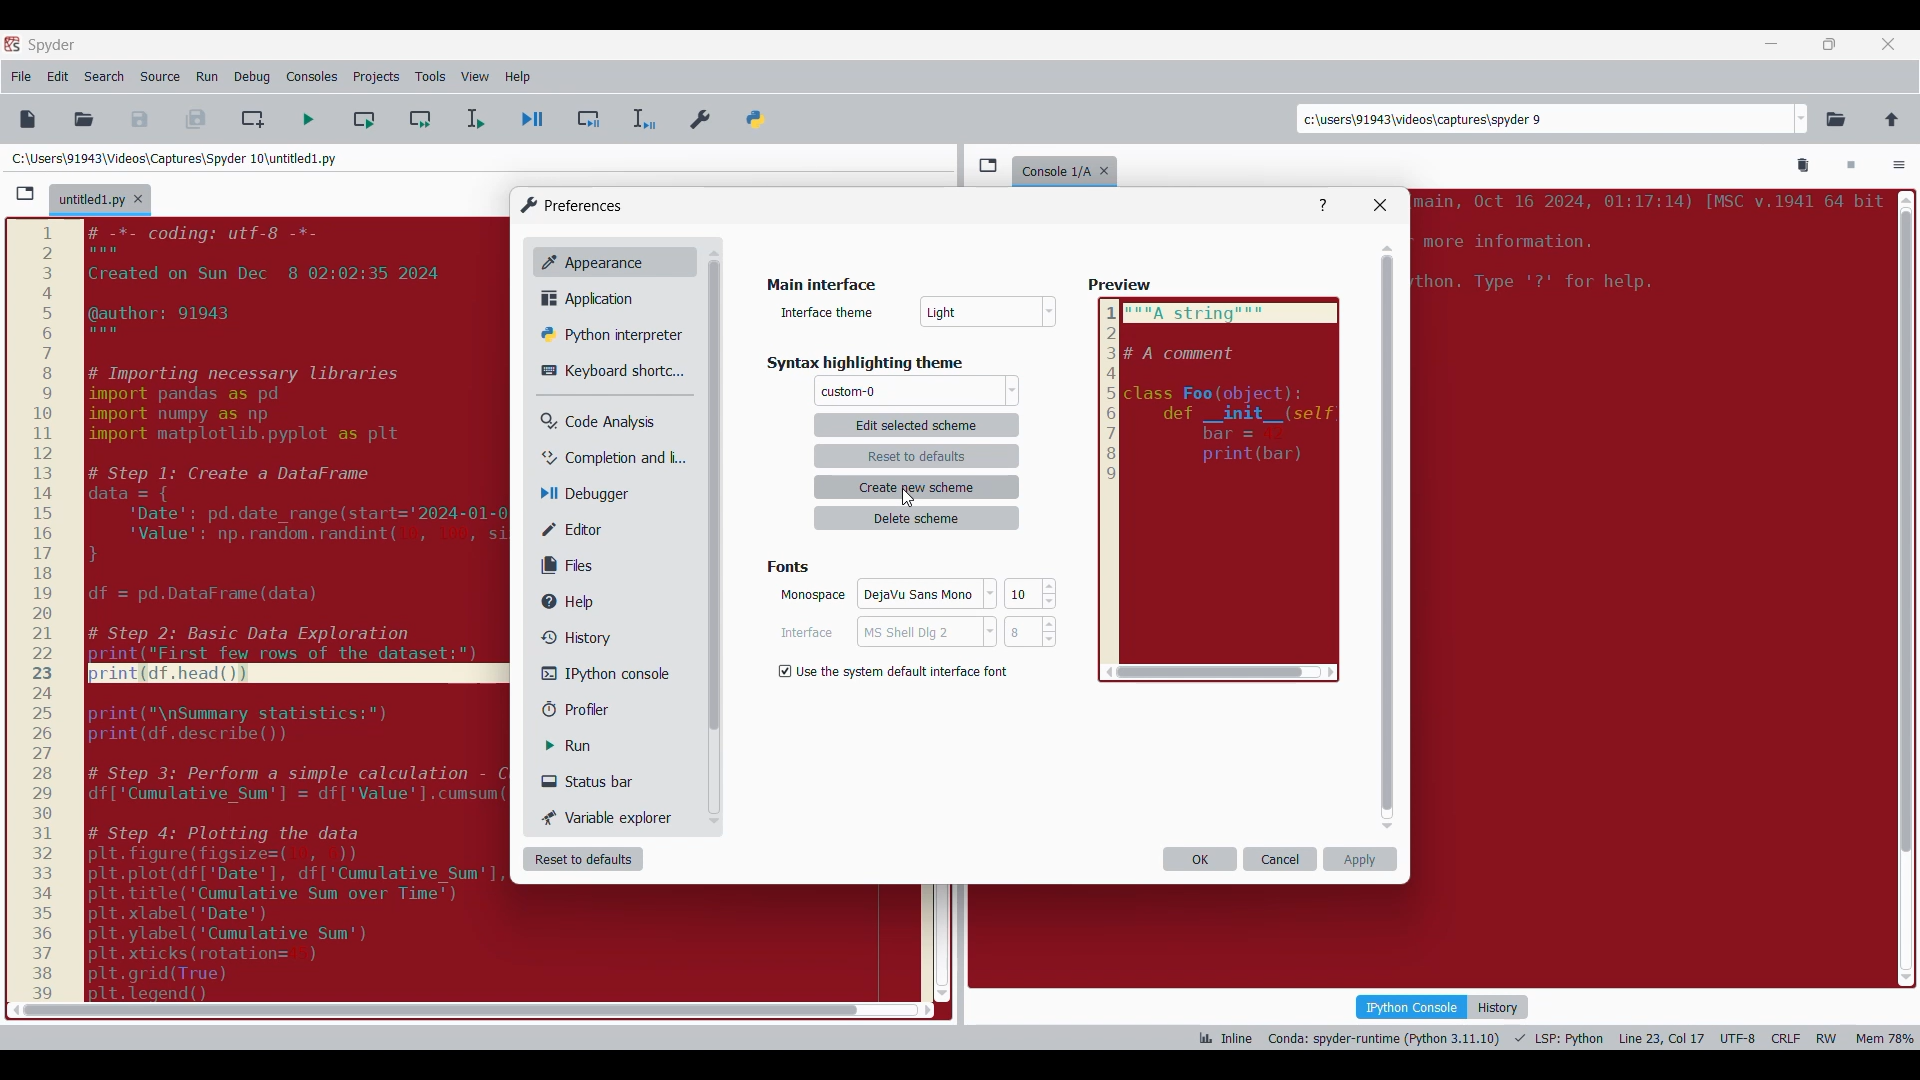 Image resolution: width=1920 pixels, height=1080 pixels. I want to click on Remove all variables from namespace, so click(1804, 166).